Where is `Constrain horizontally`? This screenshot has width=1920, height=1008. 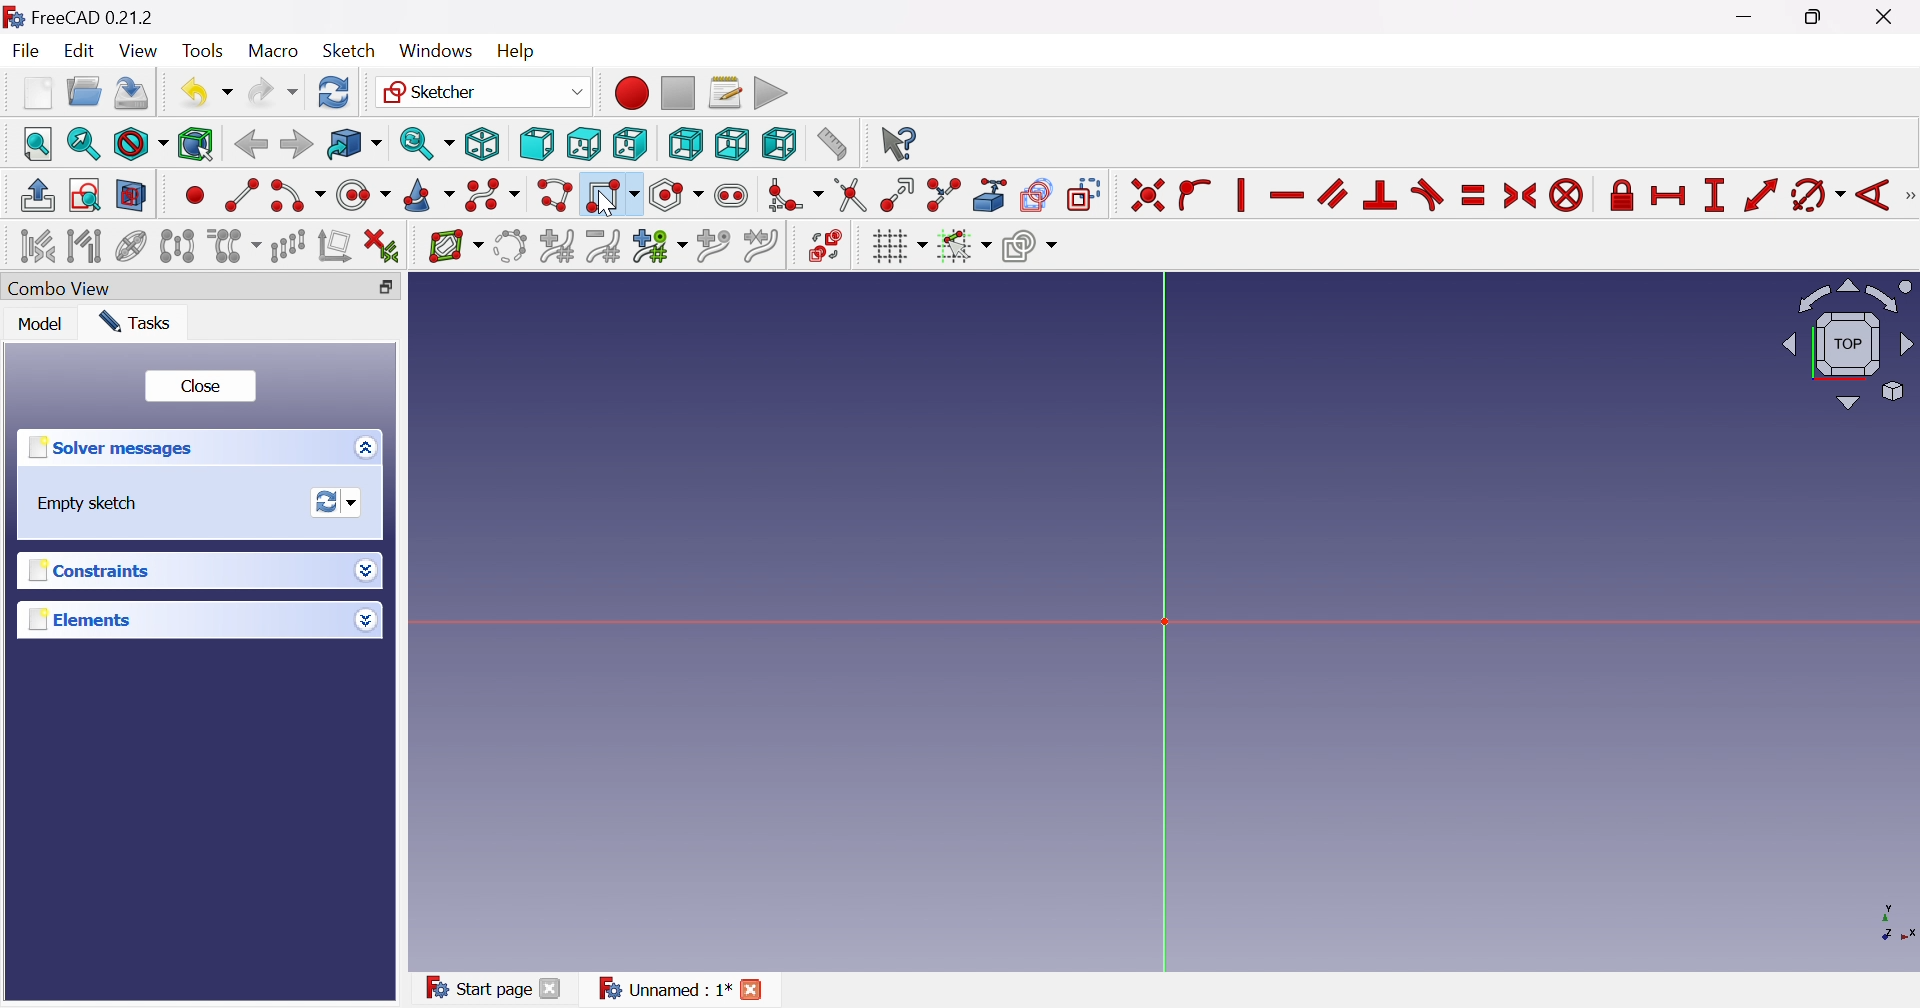
Constrain horizontally is located at coordinates (1288, 196).